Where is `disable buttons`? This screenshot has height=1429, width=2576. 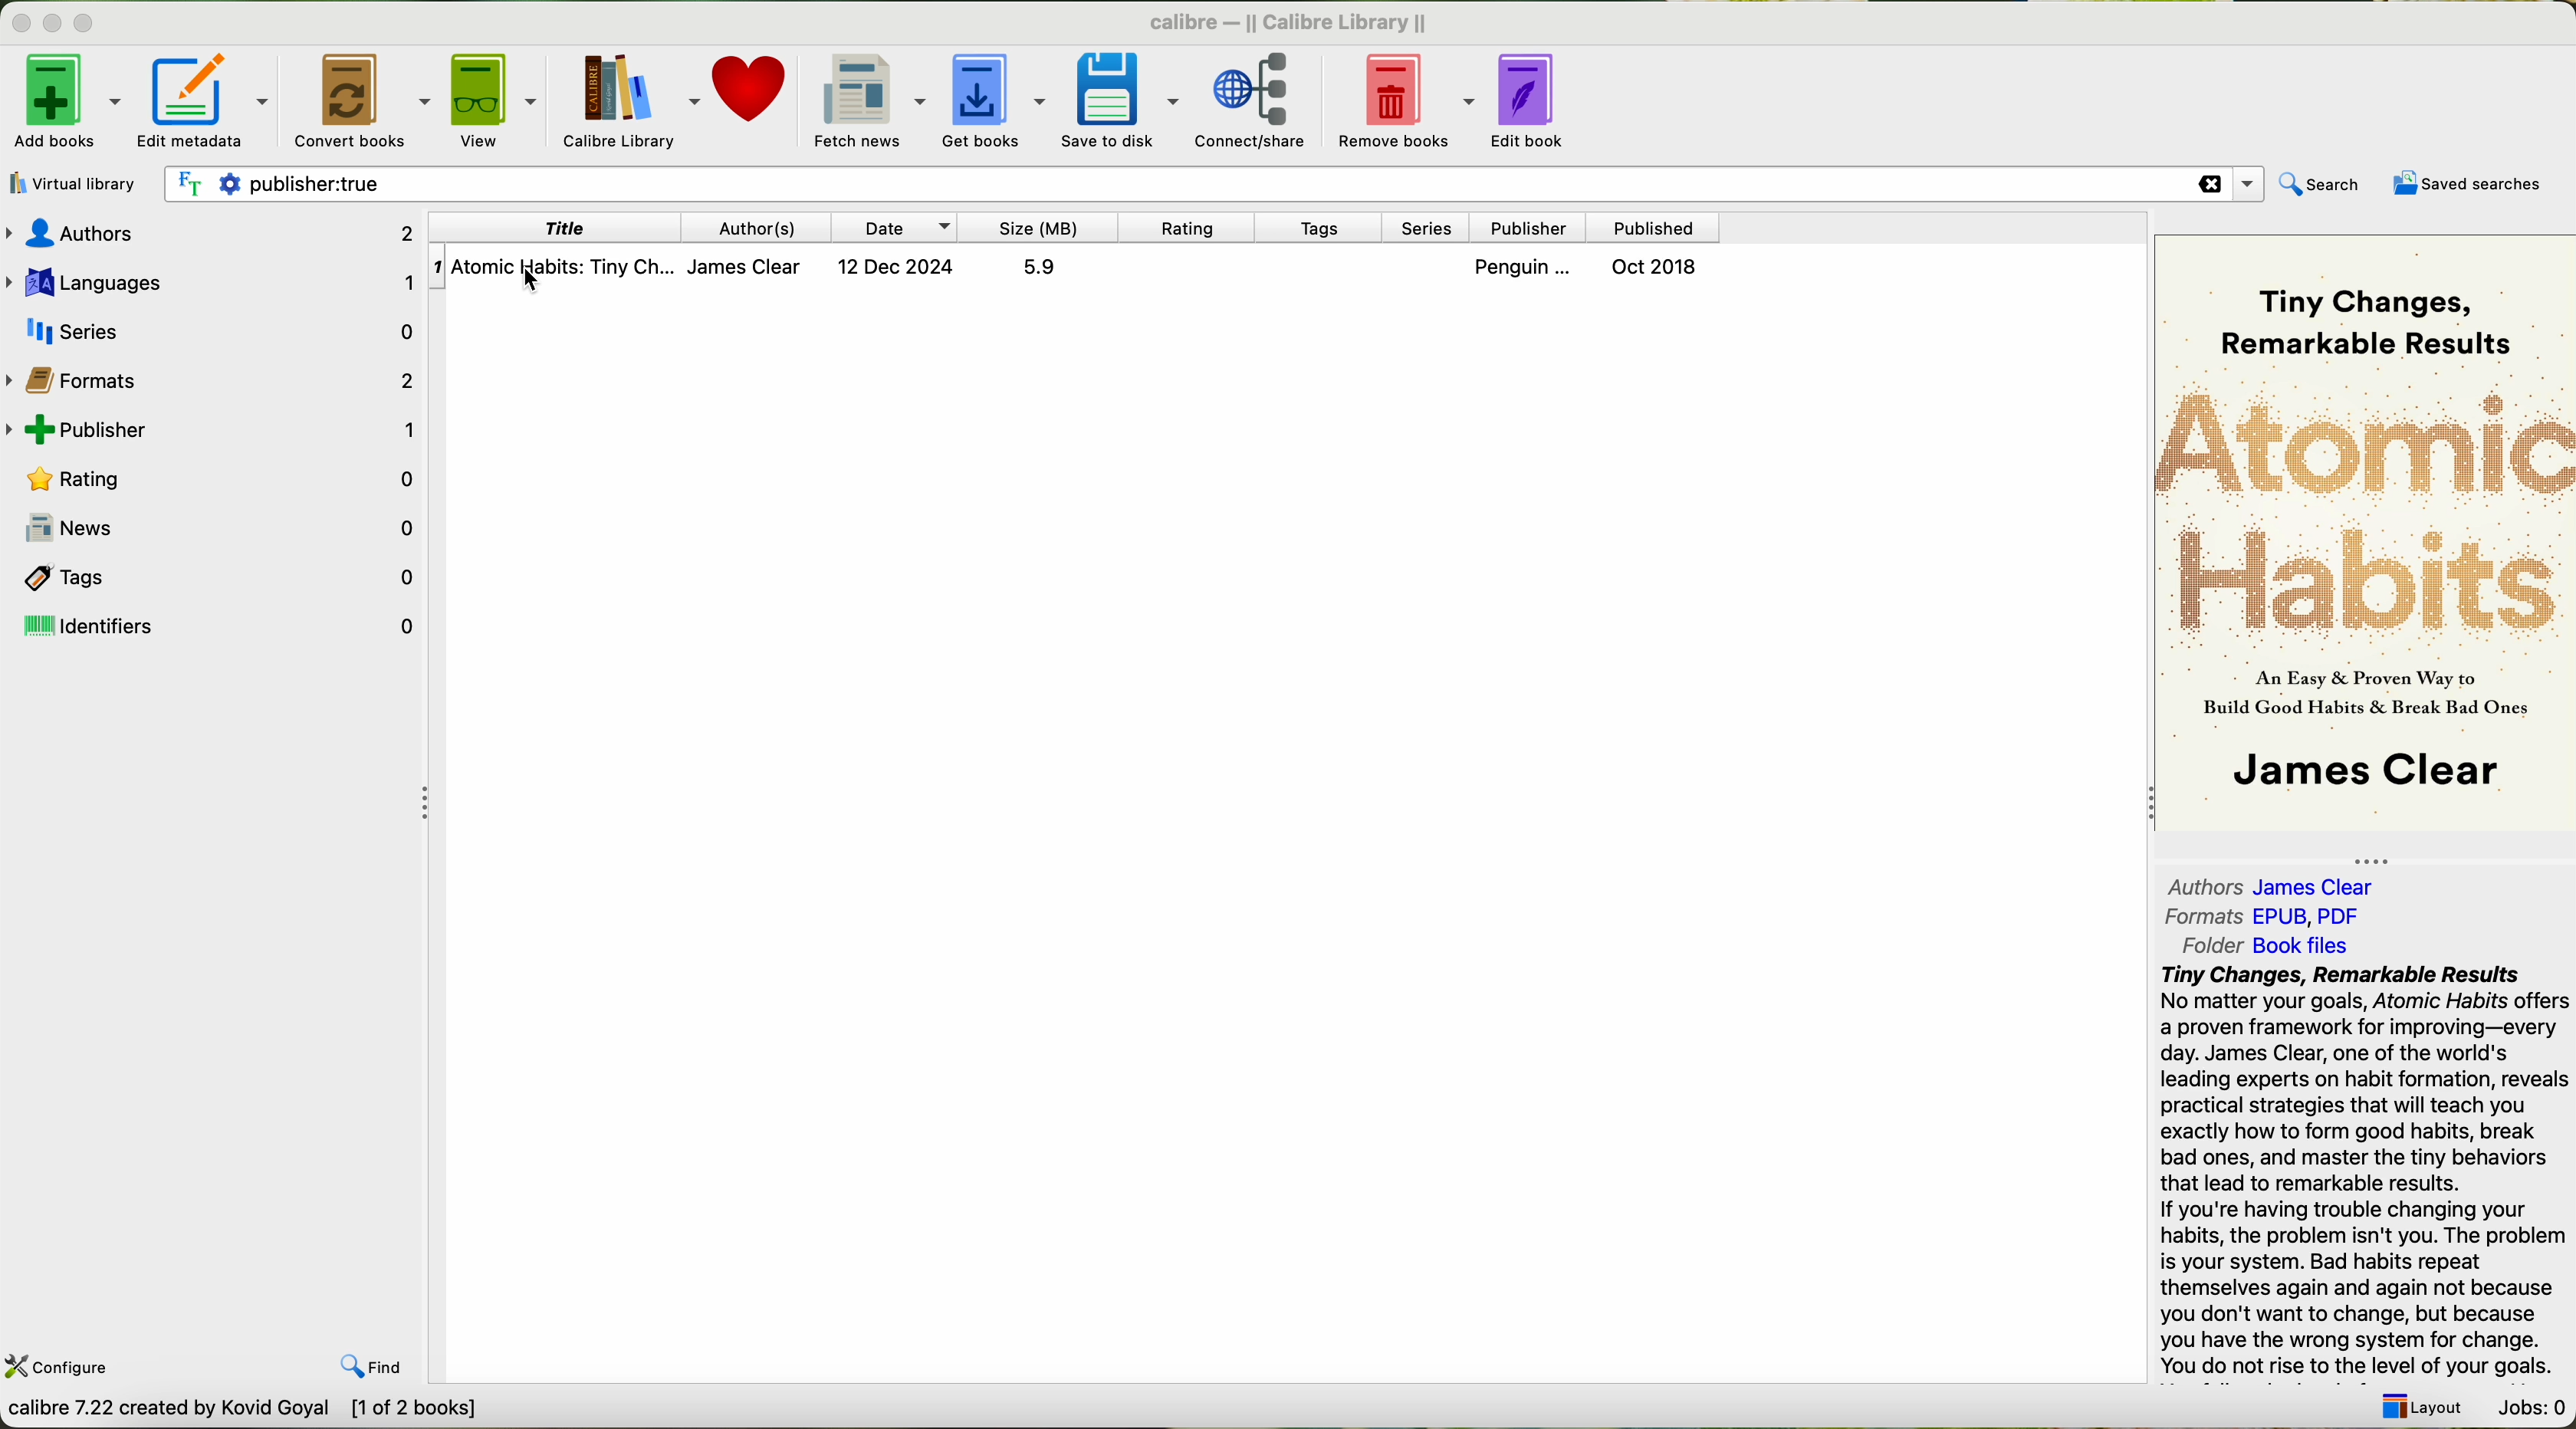 disable buttons is located at coordinates (50, 19).